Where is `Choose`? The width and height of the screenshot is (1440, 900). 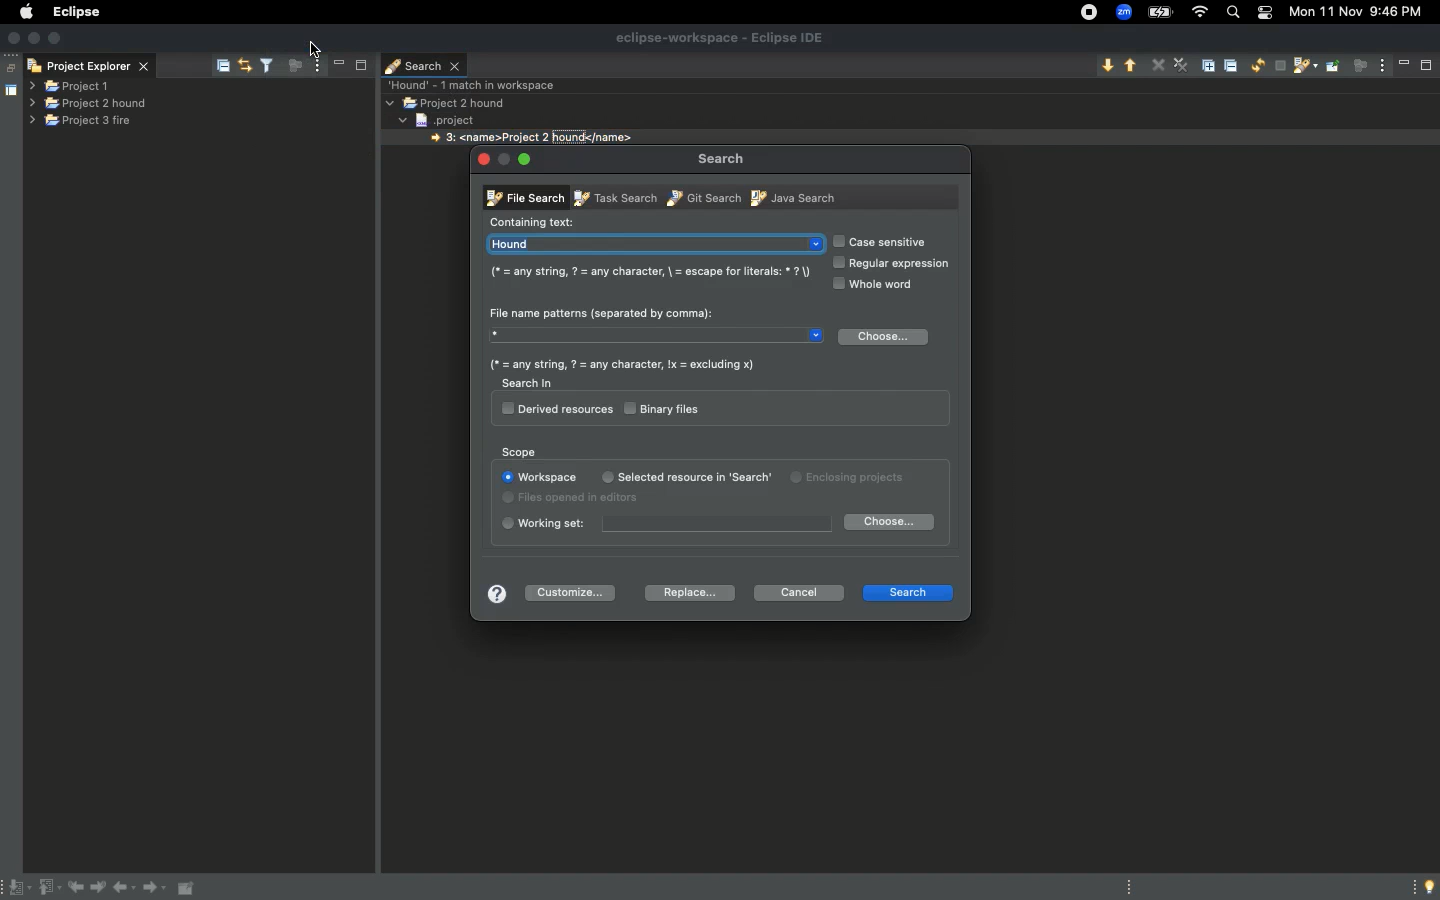 Choose is located at coordinates (888, 521).